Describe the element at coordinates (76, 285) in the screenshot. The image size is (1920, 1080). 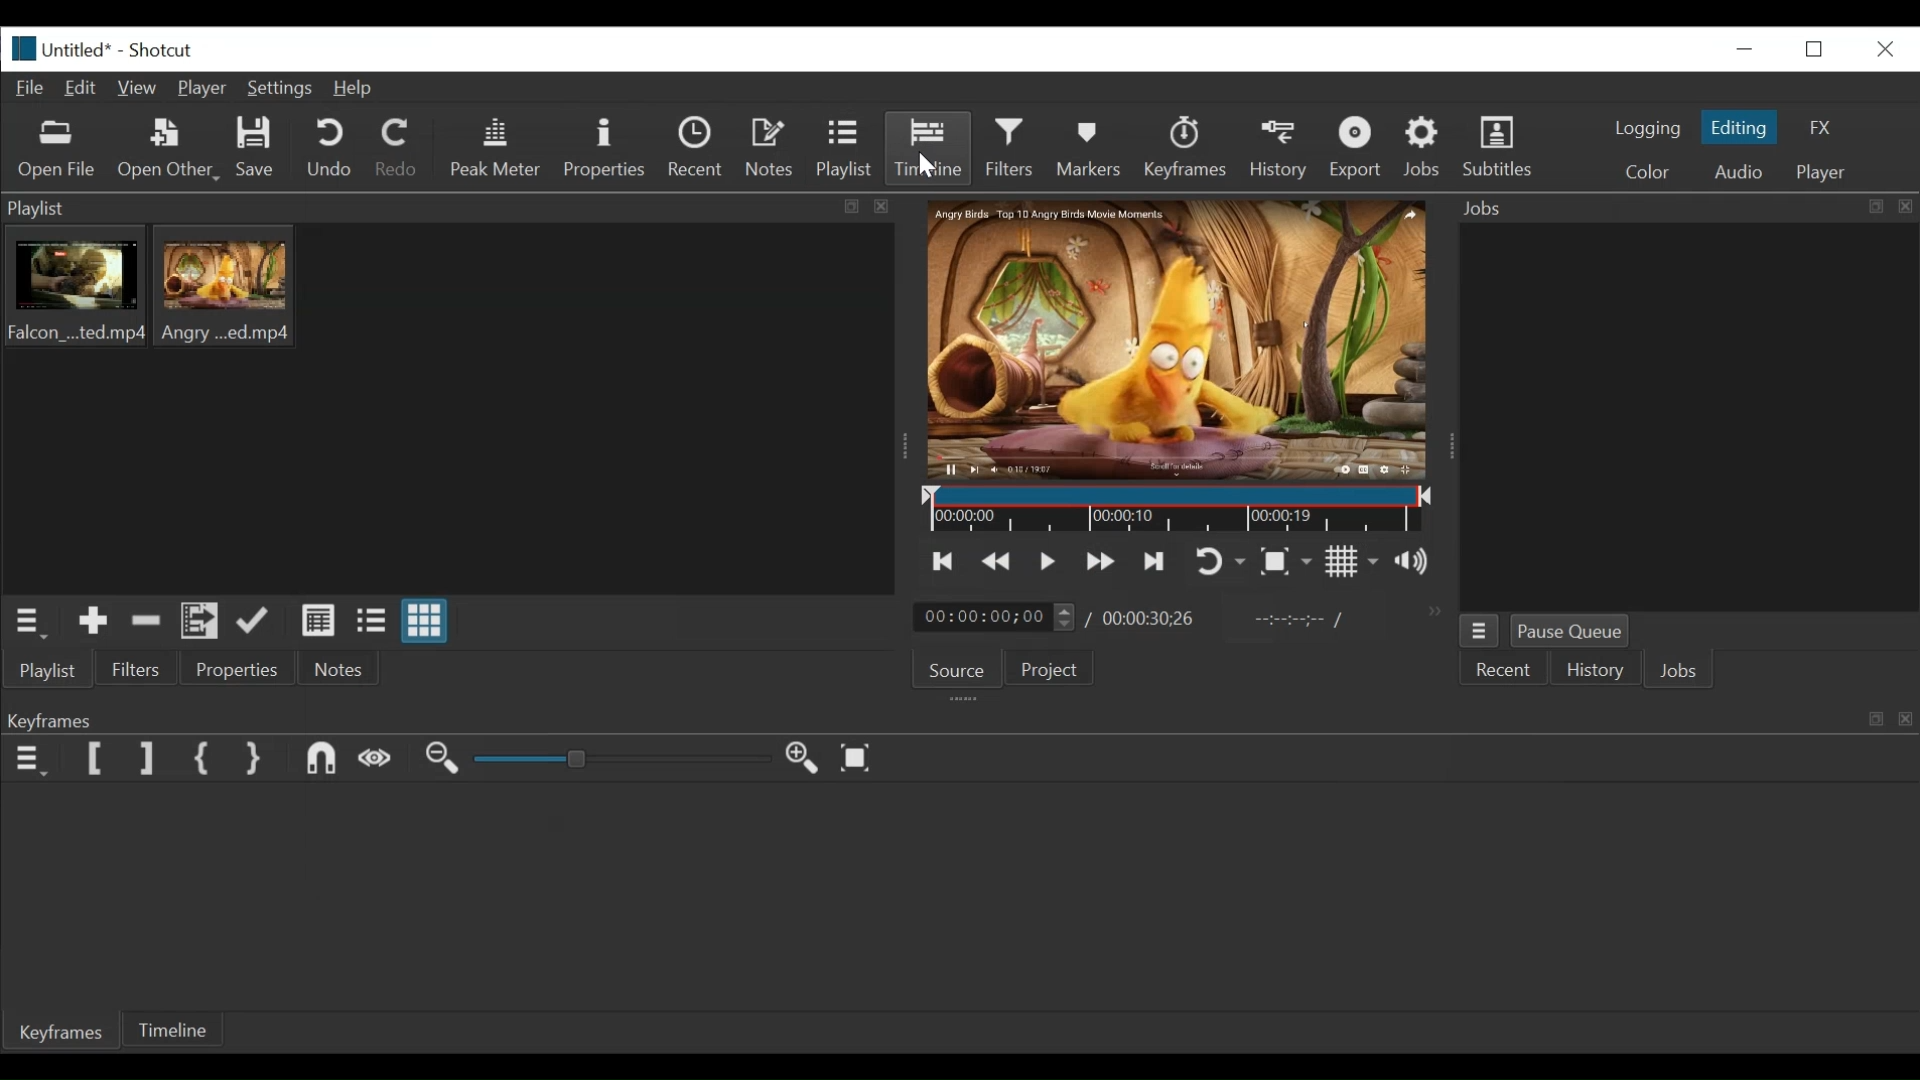
I see `clips` at that location.